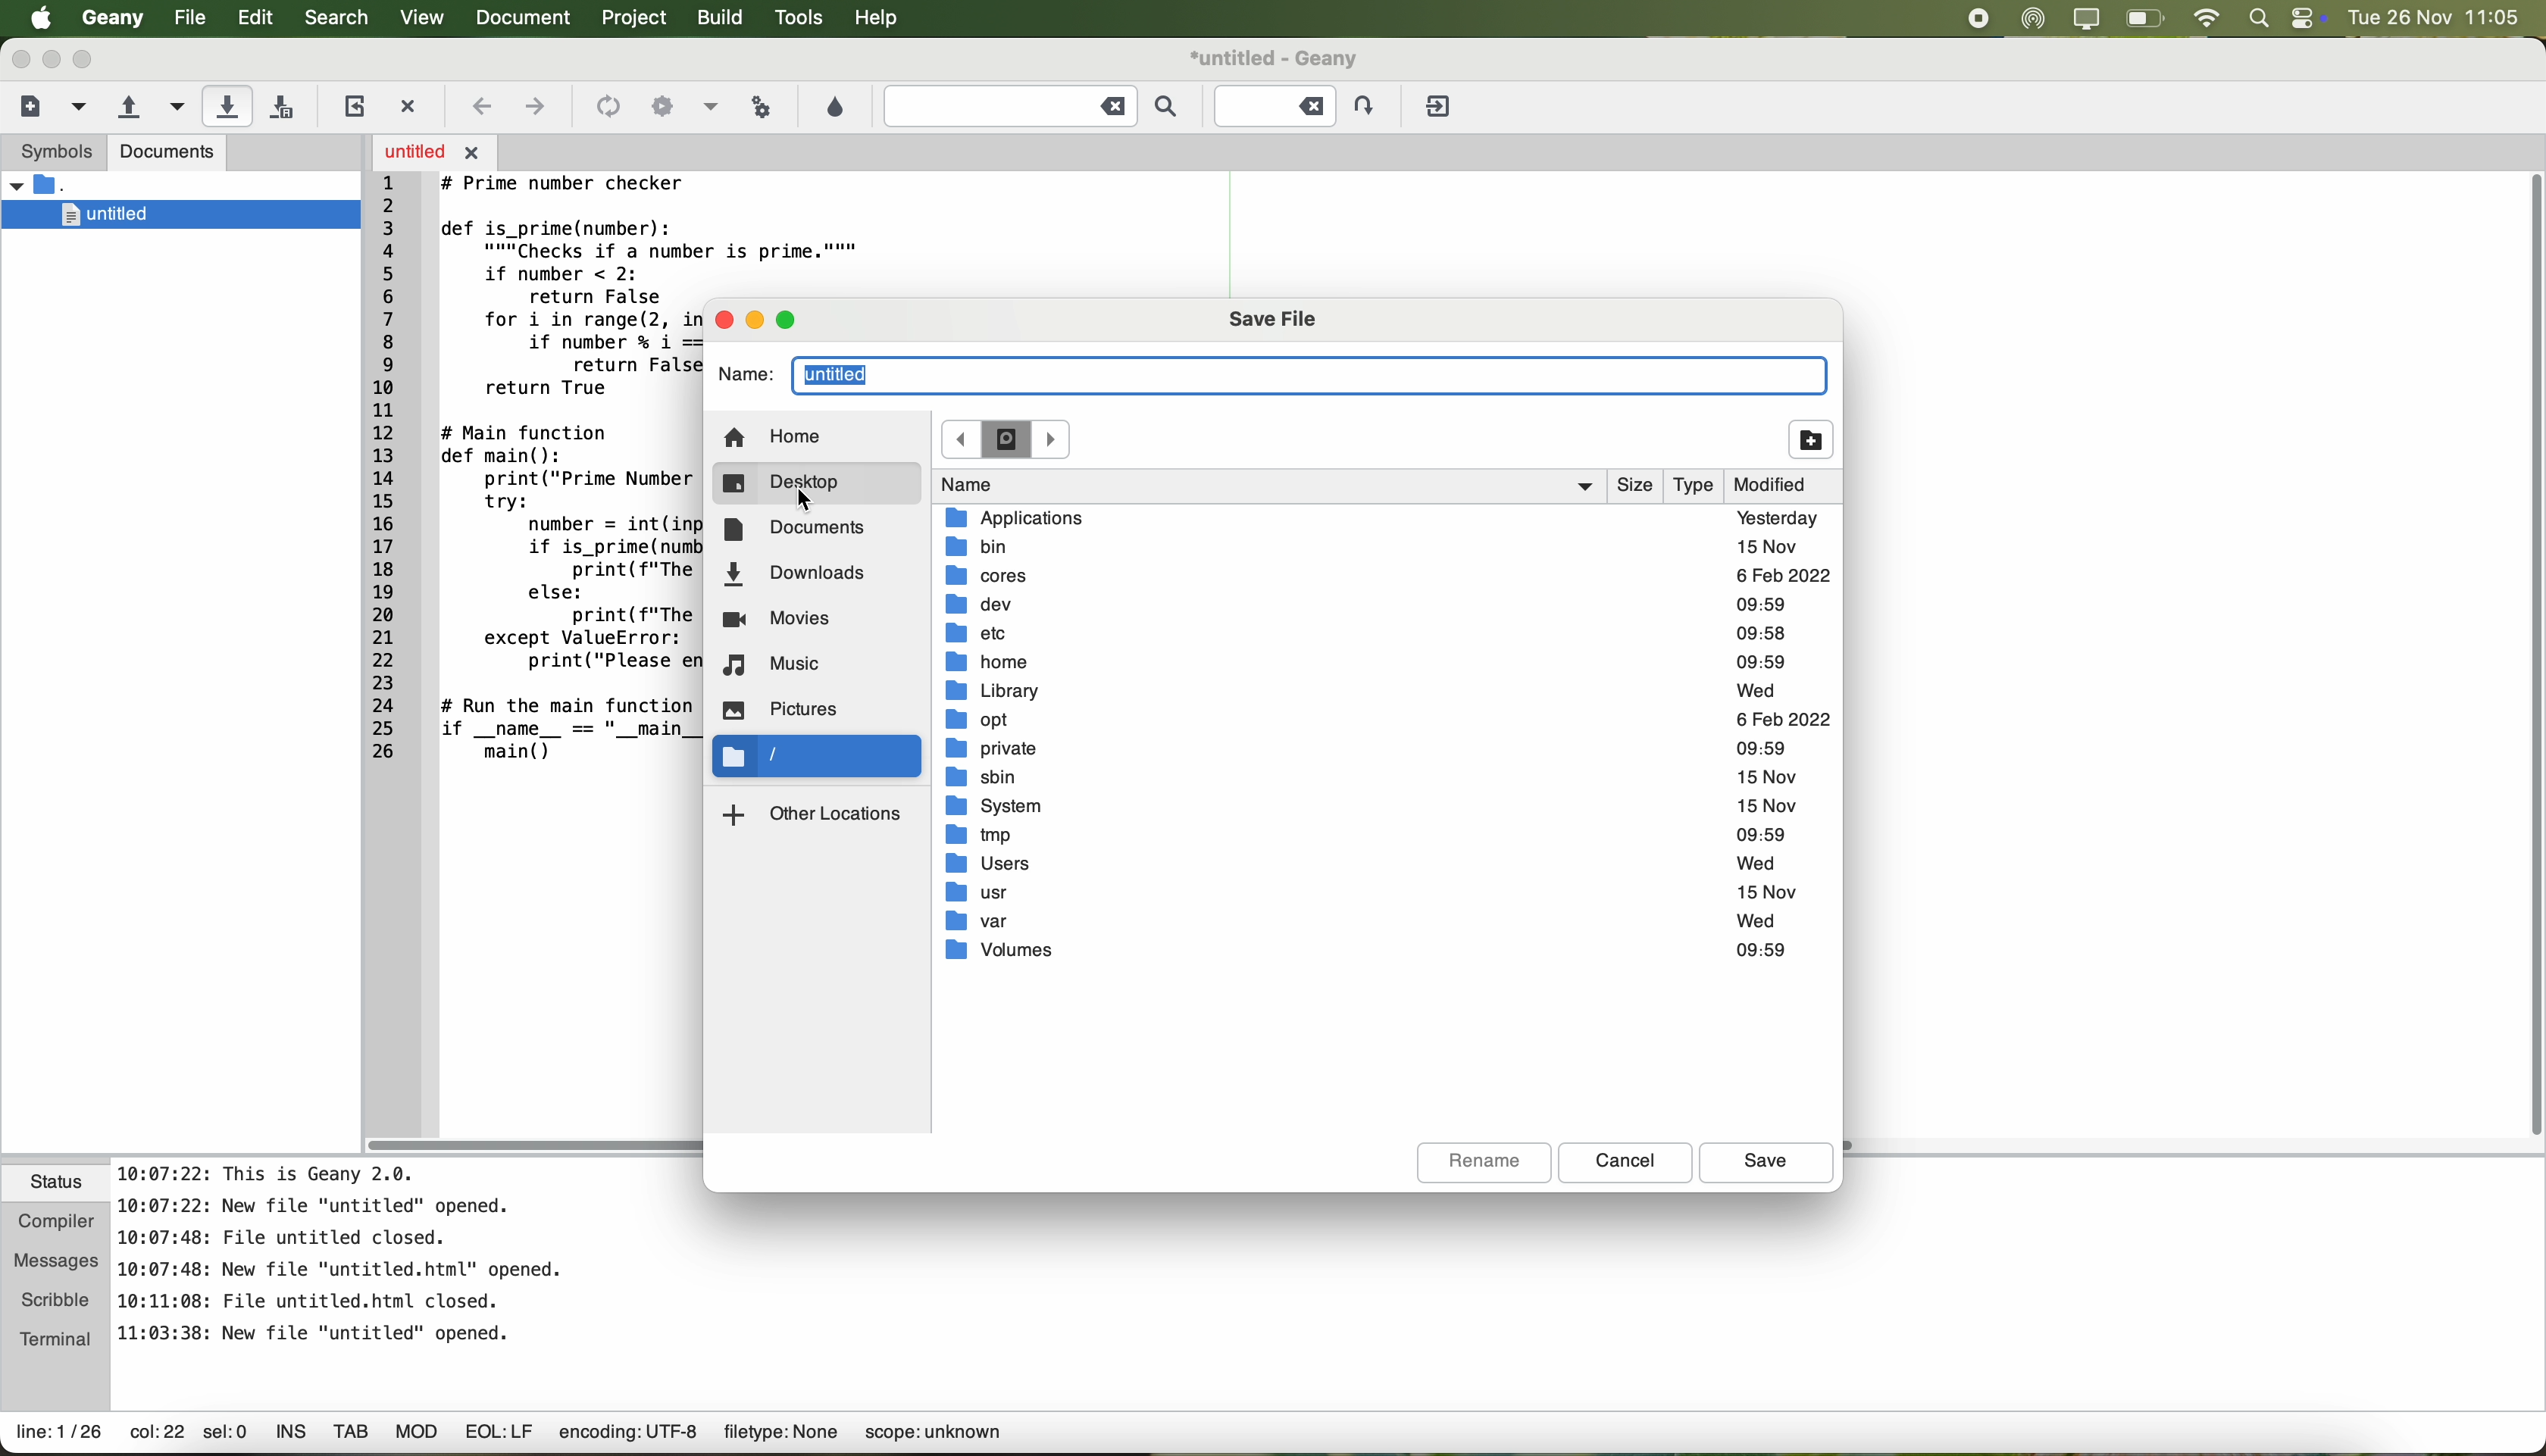 The height and width of the screenshot is (1456, 2546). I want to click on open file, so click(434, 151).